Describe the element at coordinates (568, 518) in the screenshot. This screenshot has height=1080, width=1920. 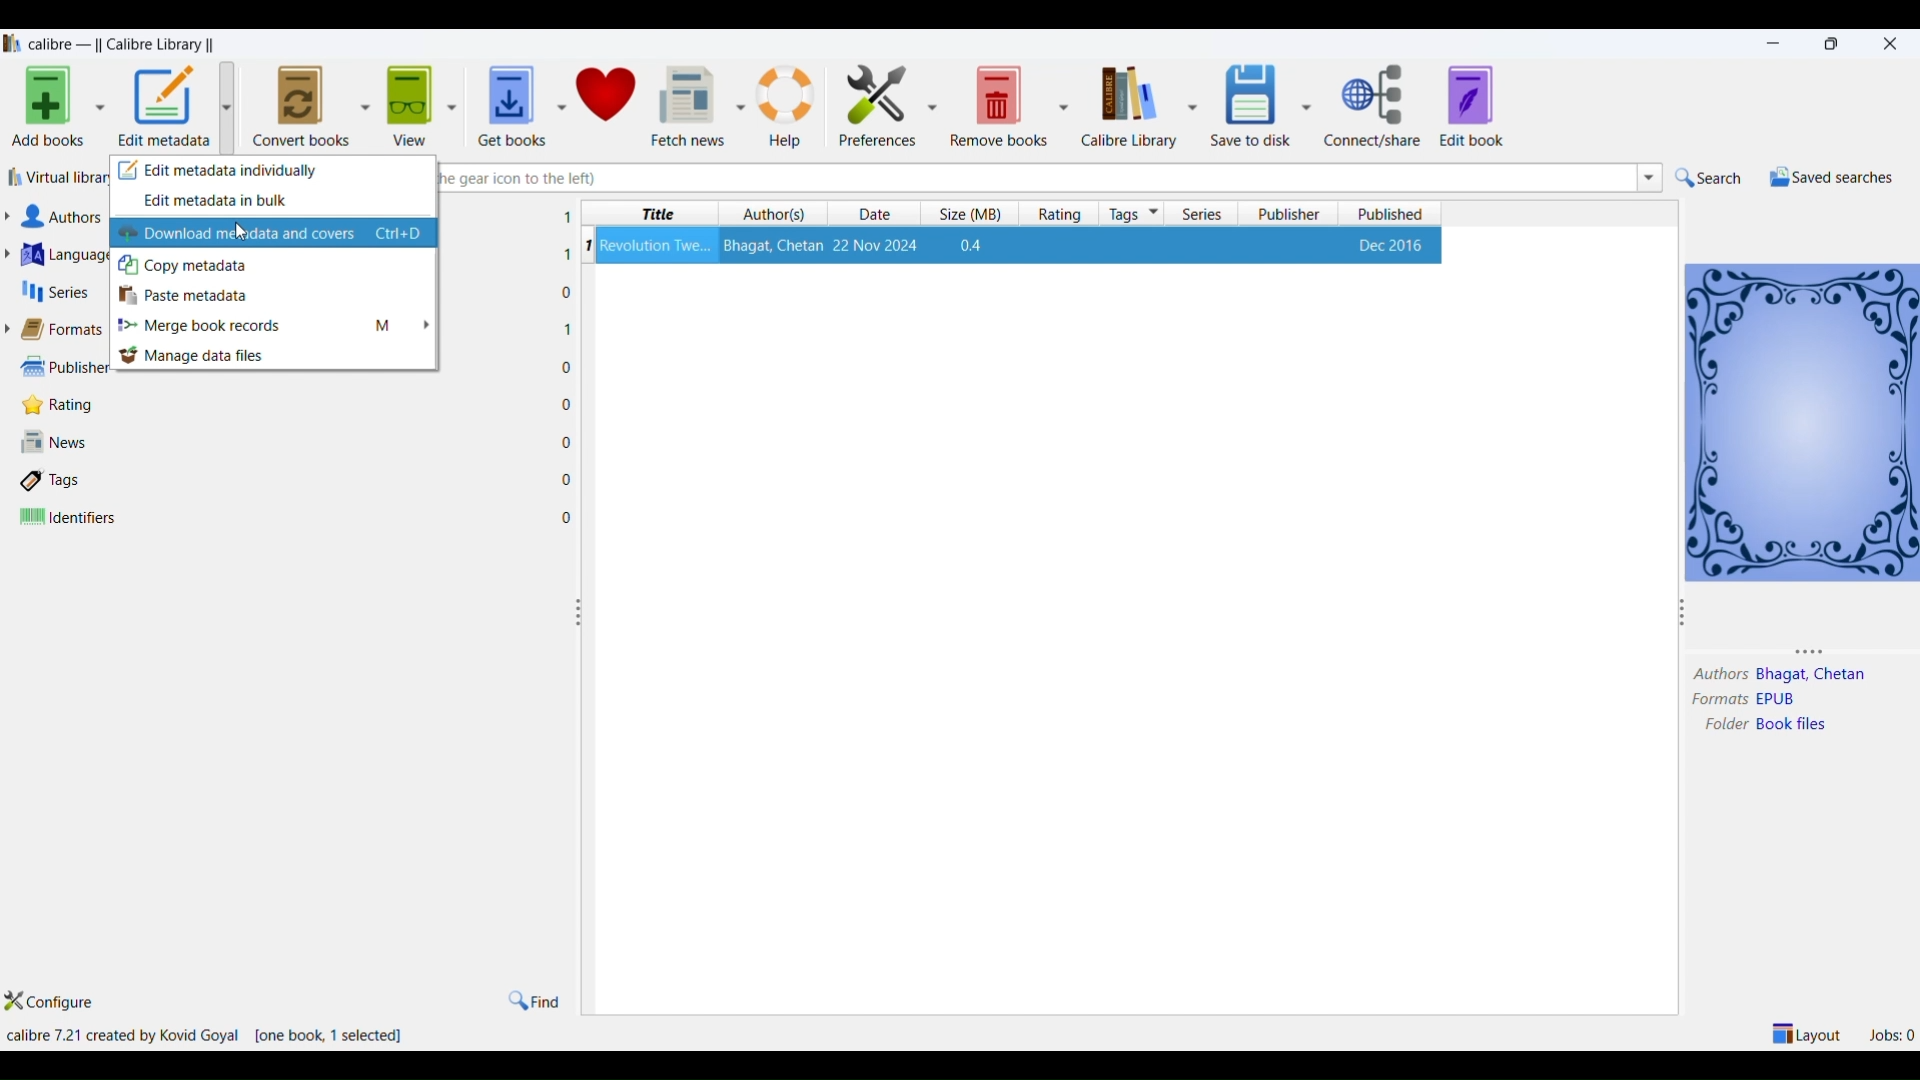
I see `0` at that location.